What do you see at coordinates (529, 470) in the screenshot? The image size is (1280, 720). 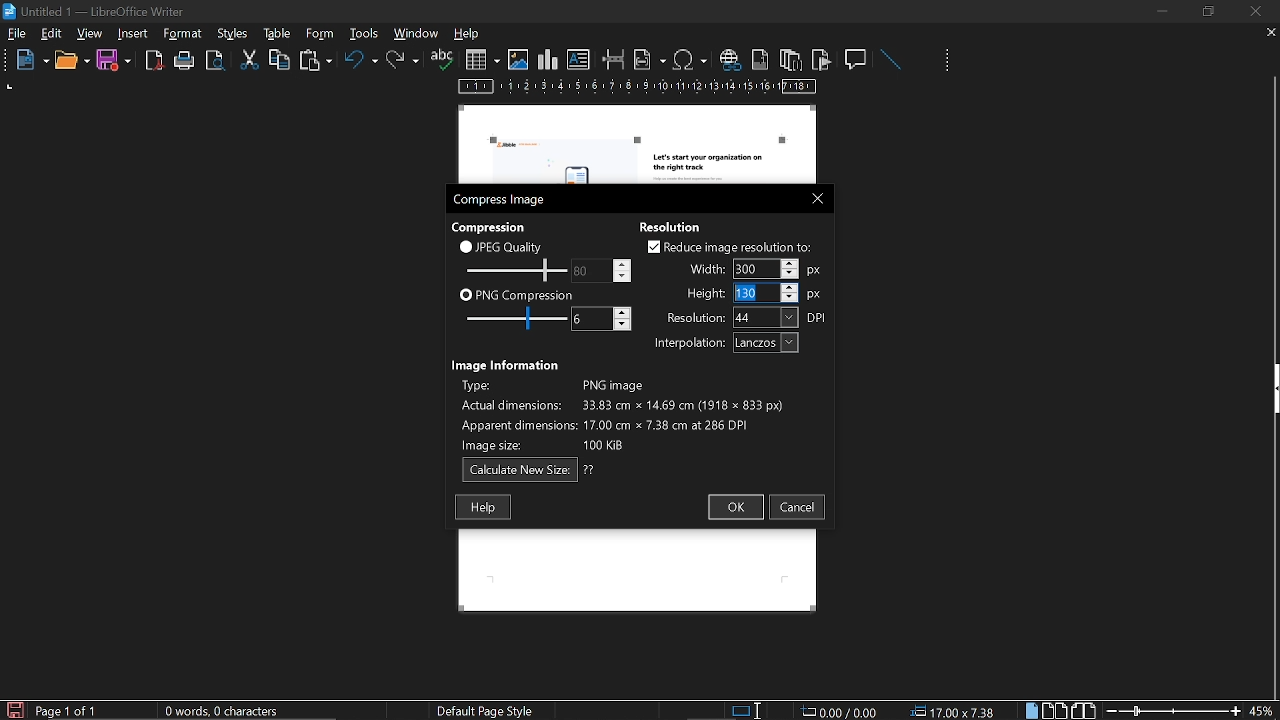 I see `calculate new size` at bounding box center [529, 470].